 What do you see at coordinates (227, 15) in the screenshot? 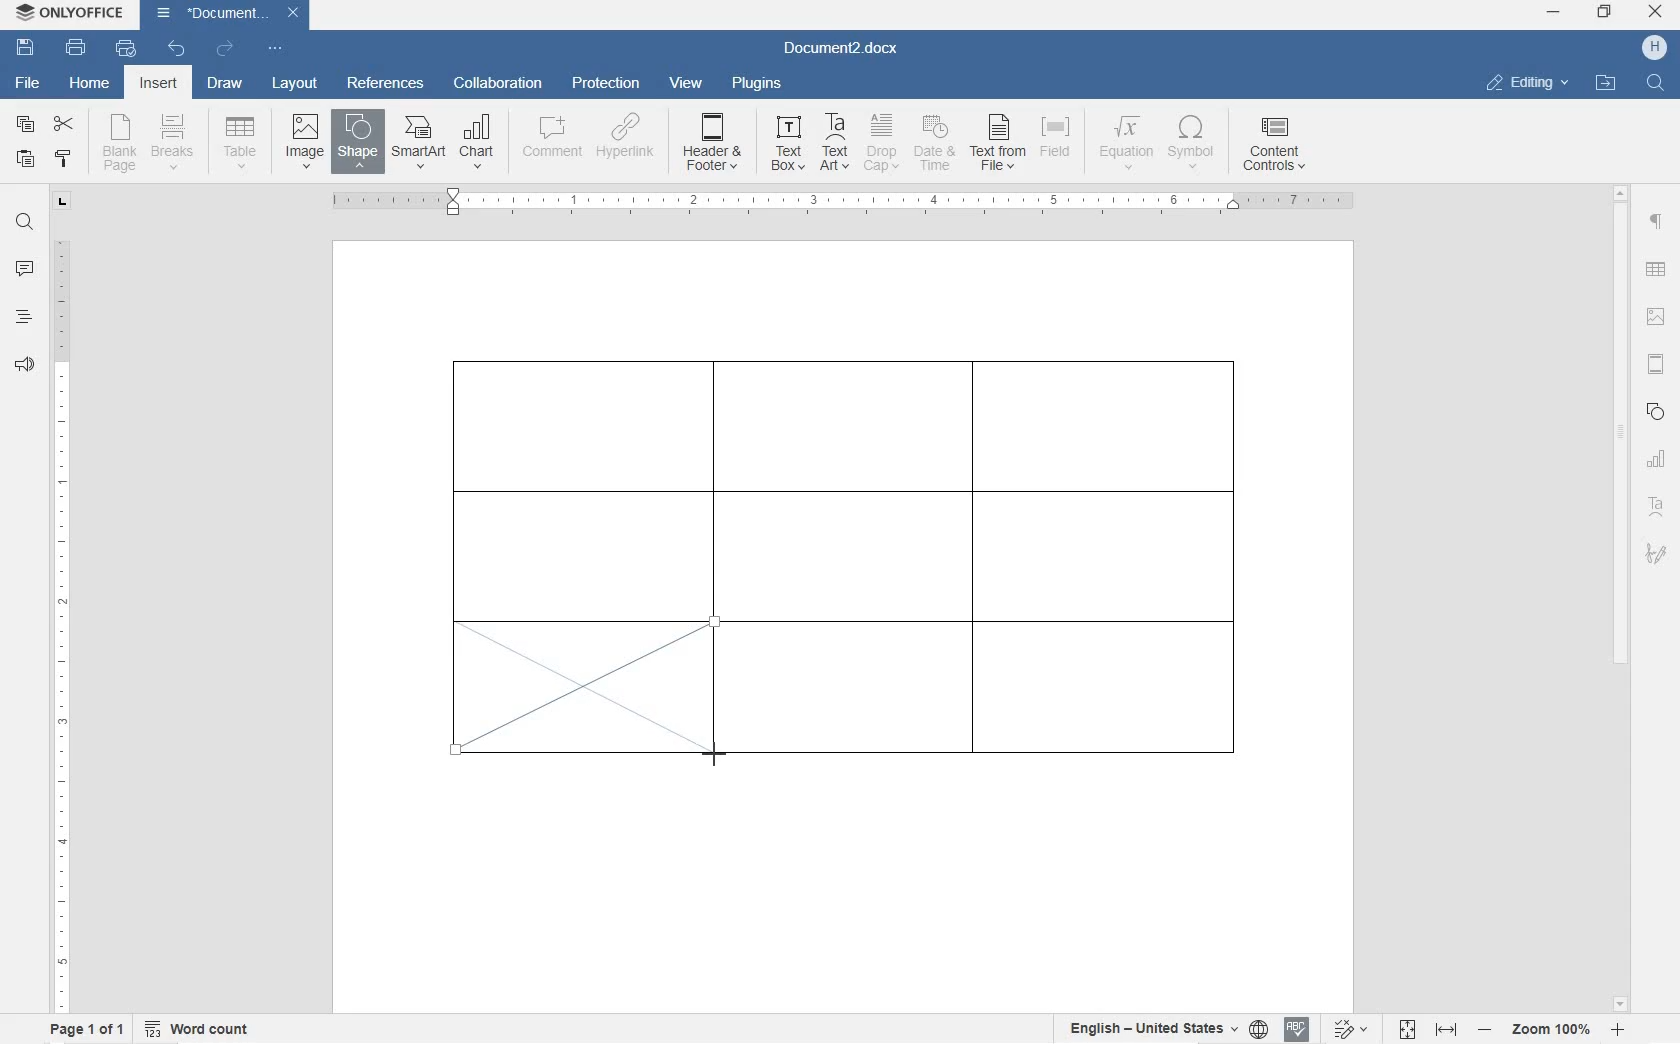
I see `Document3.docx` at bounding box center [227, 15].